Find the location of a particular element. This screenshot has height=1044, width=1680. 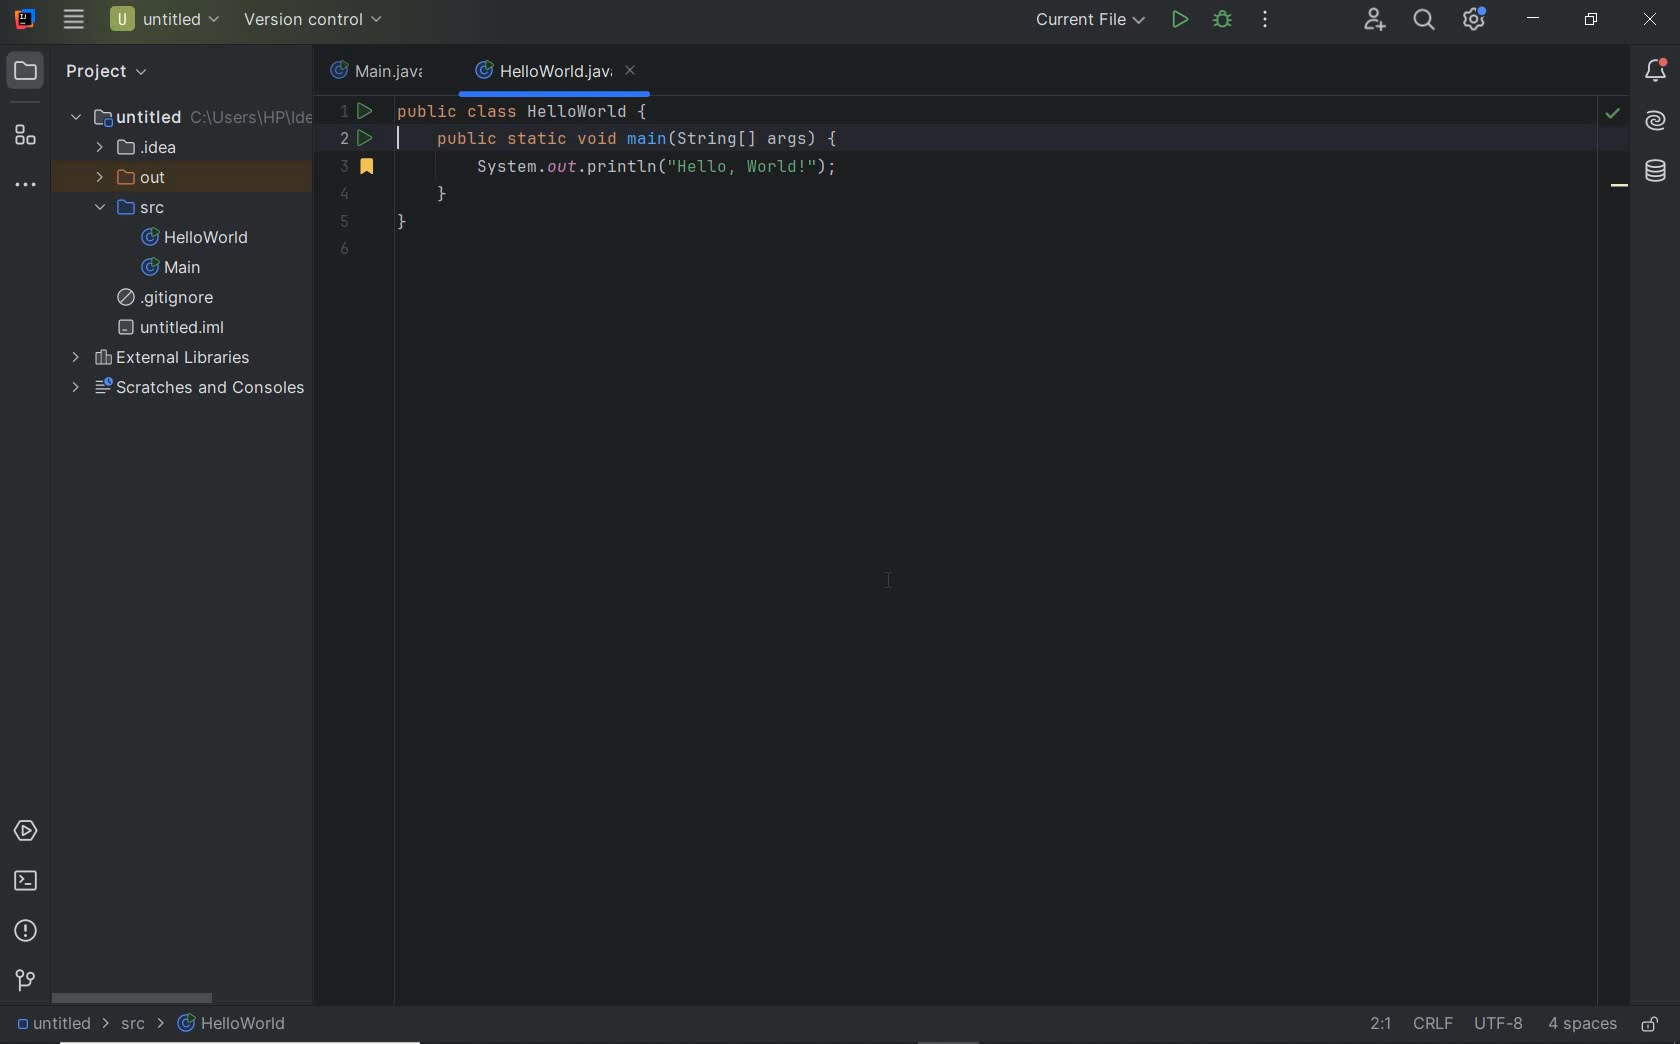

debug is located at coordinates (1222, 19).